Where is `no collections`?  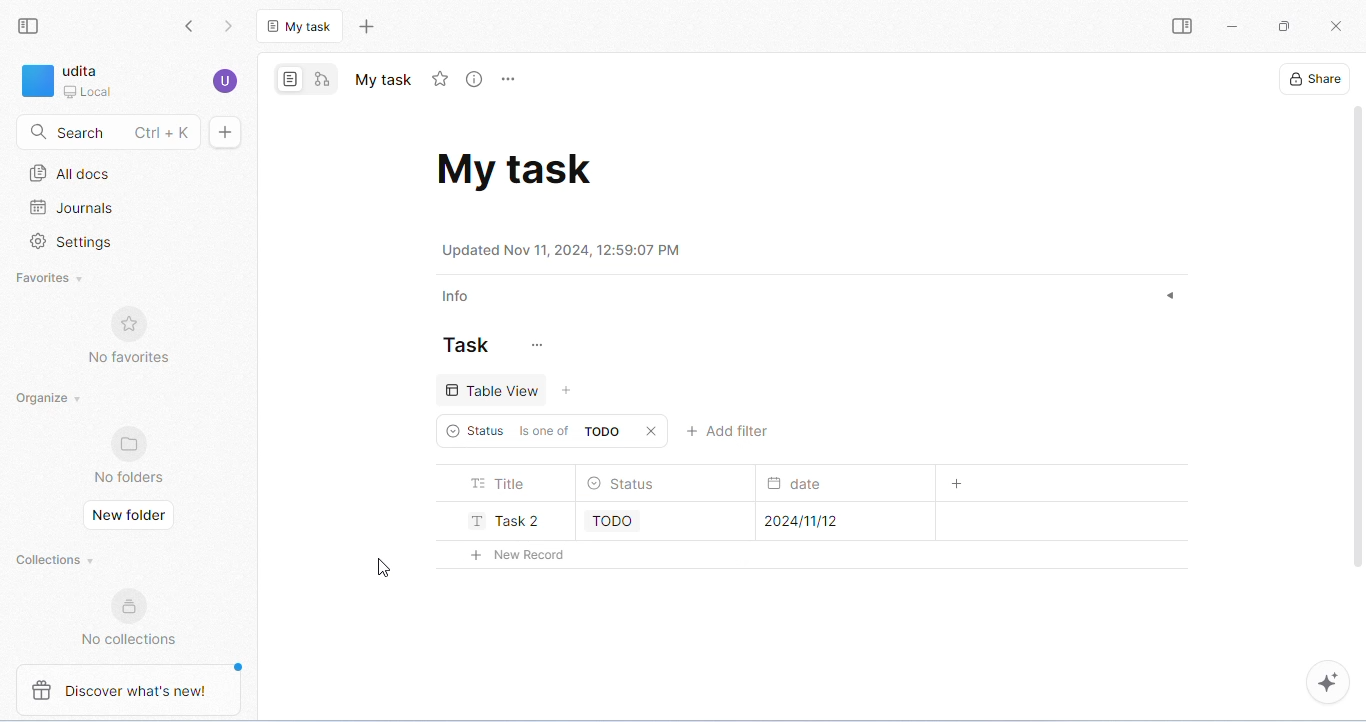 no collections is located at coordinates (129, 617).